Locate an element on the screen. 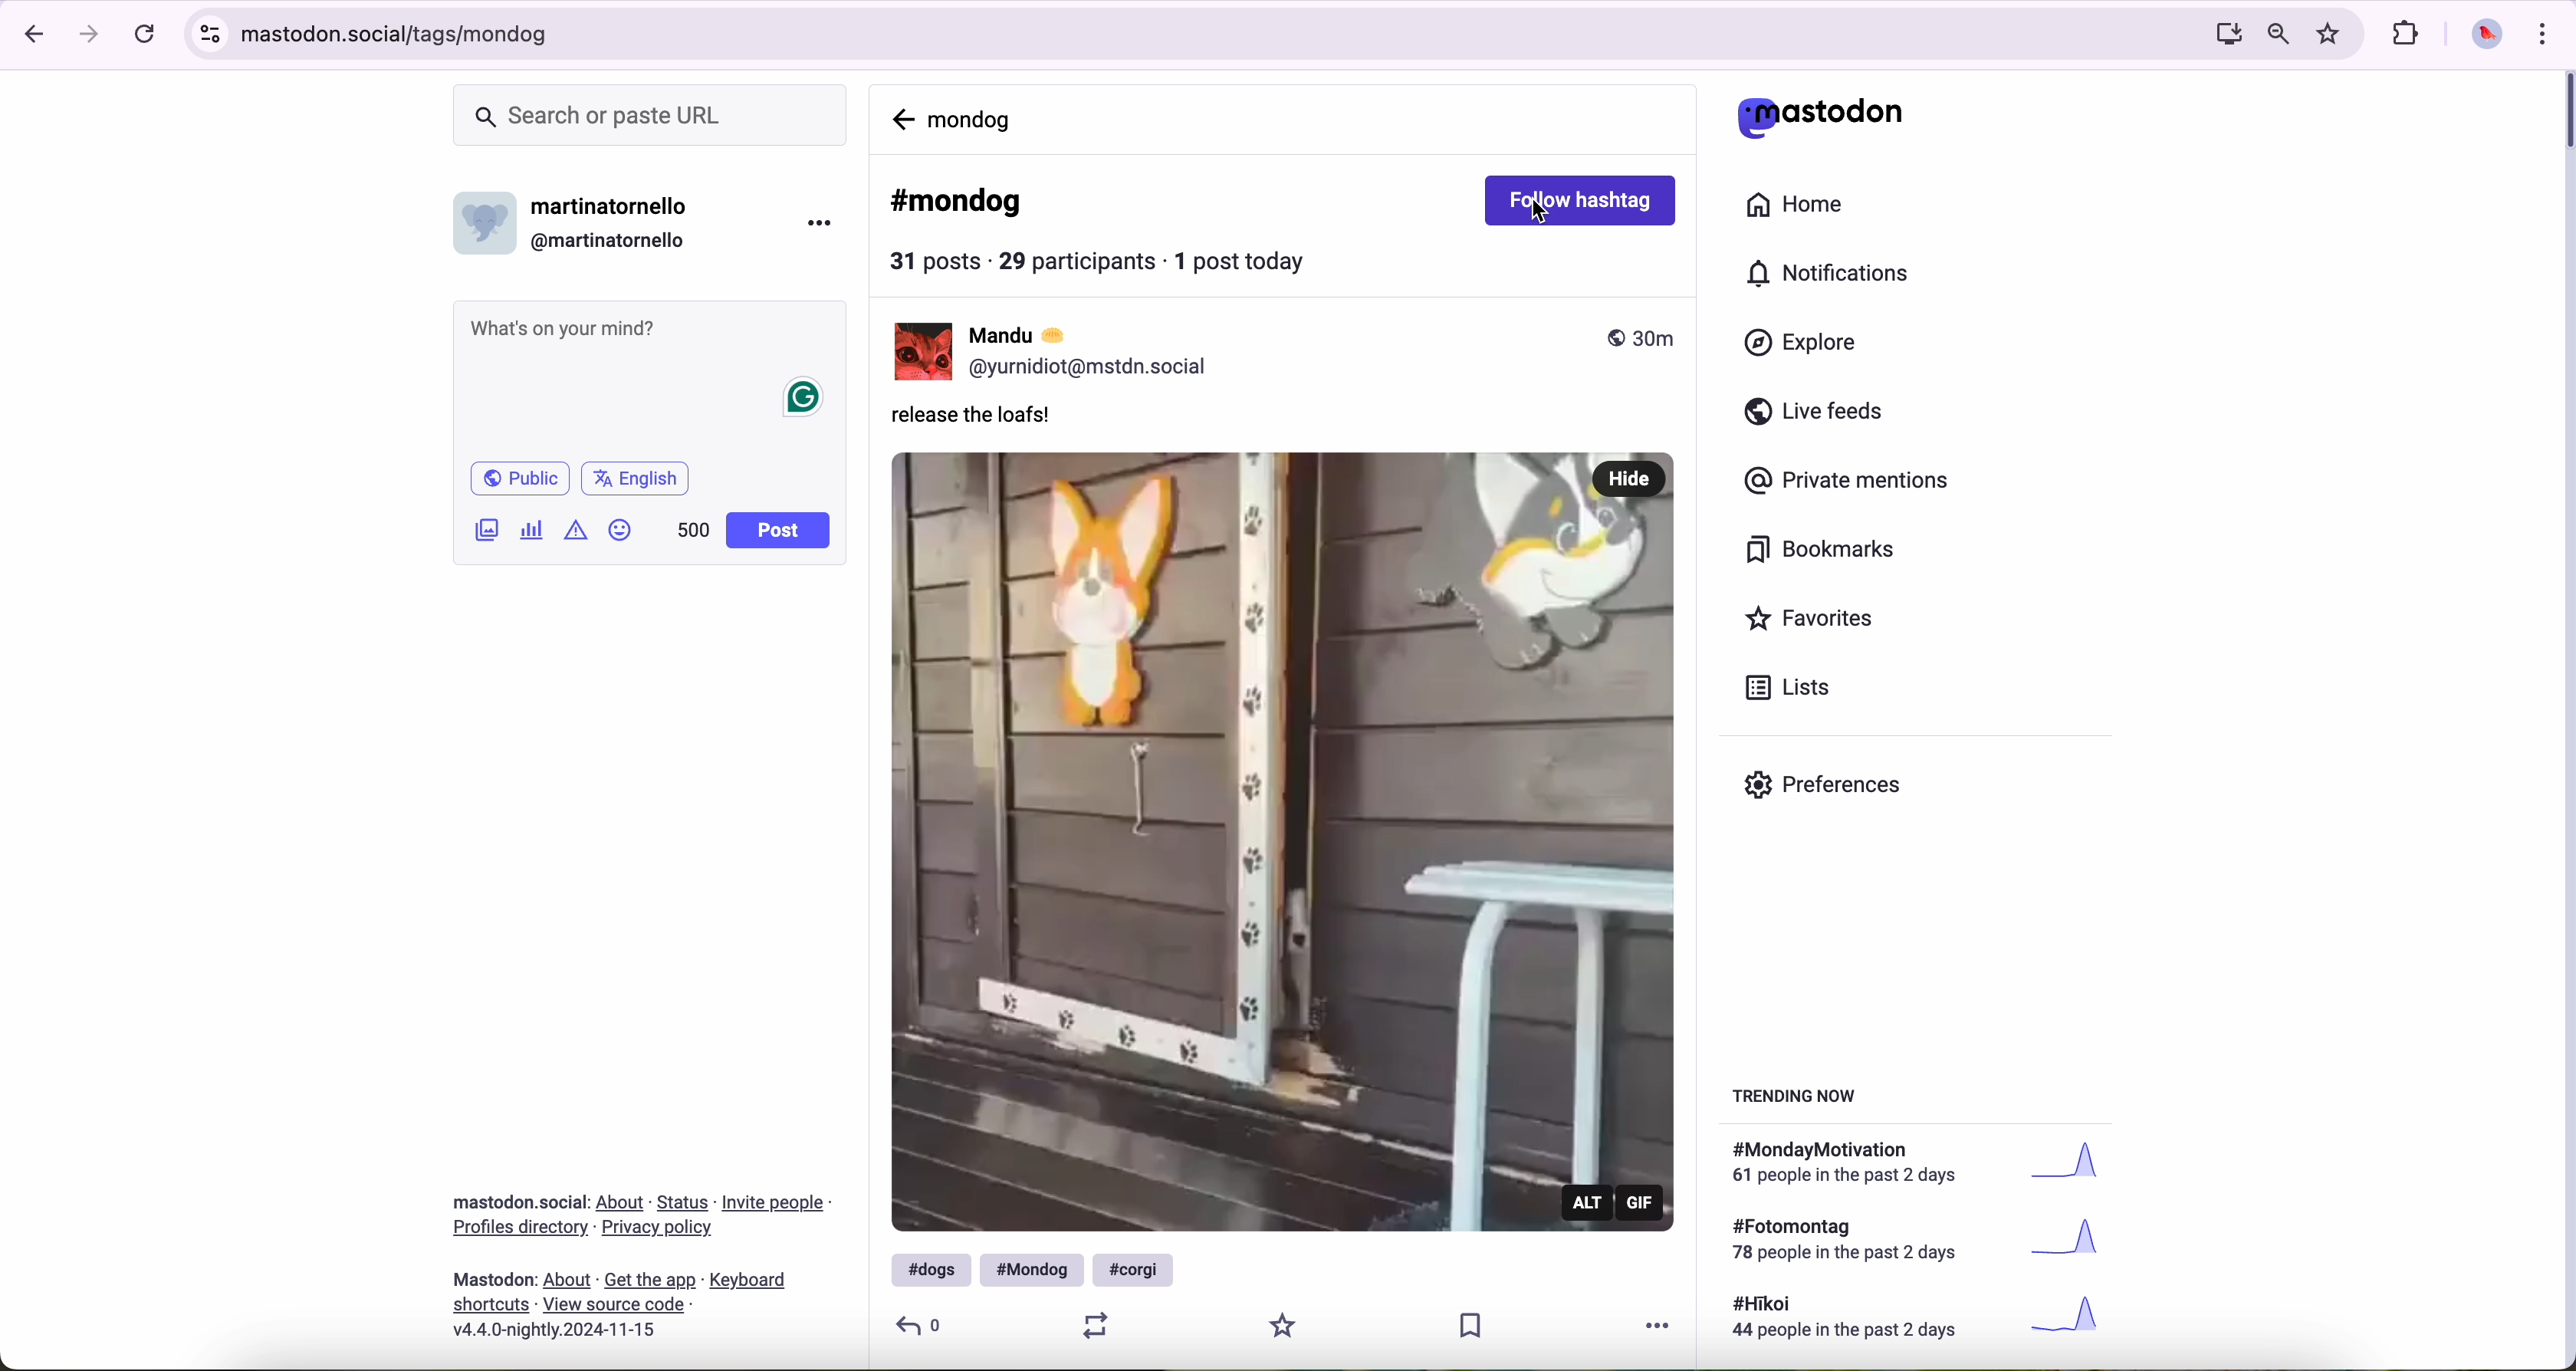  alt is located at coordinates (1590, 1201).